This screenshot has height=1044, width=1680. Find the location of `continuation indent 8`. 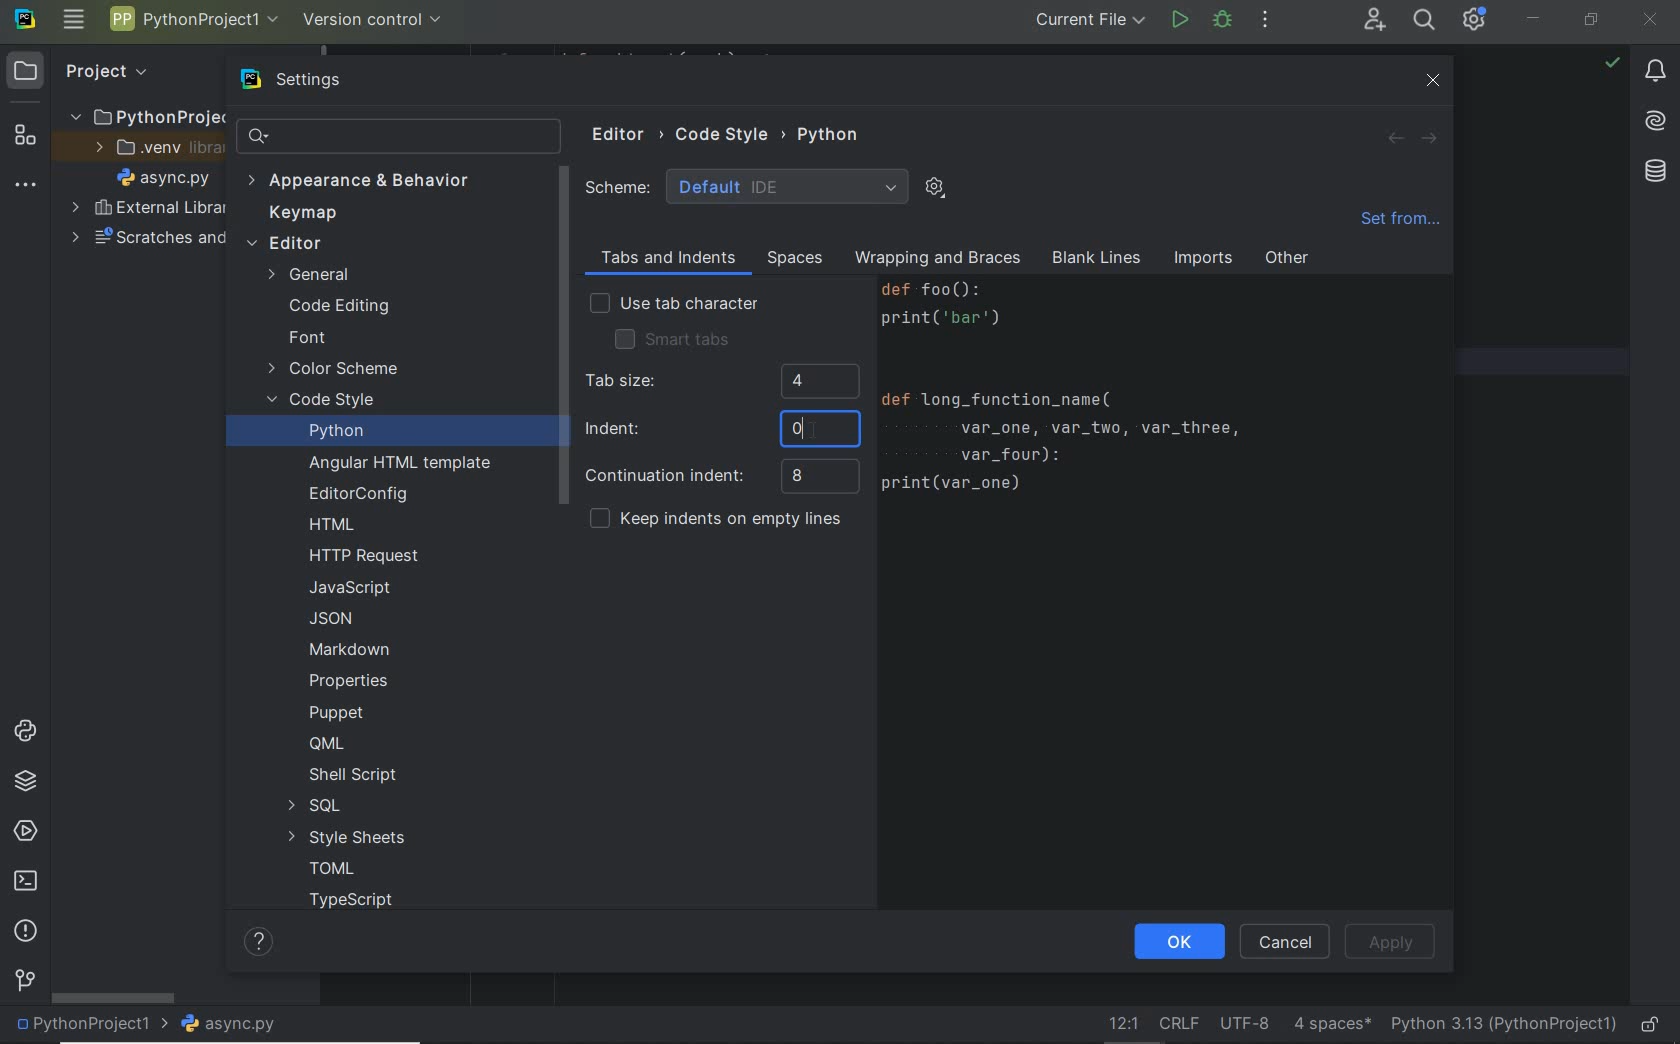

continuation indent 8 is located at coordinates (721, 477).